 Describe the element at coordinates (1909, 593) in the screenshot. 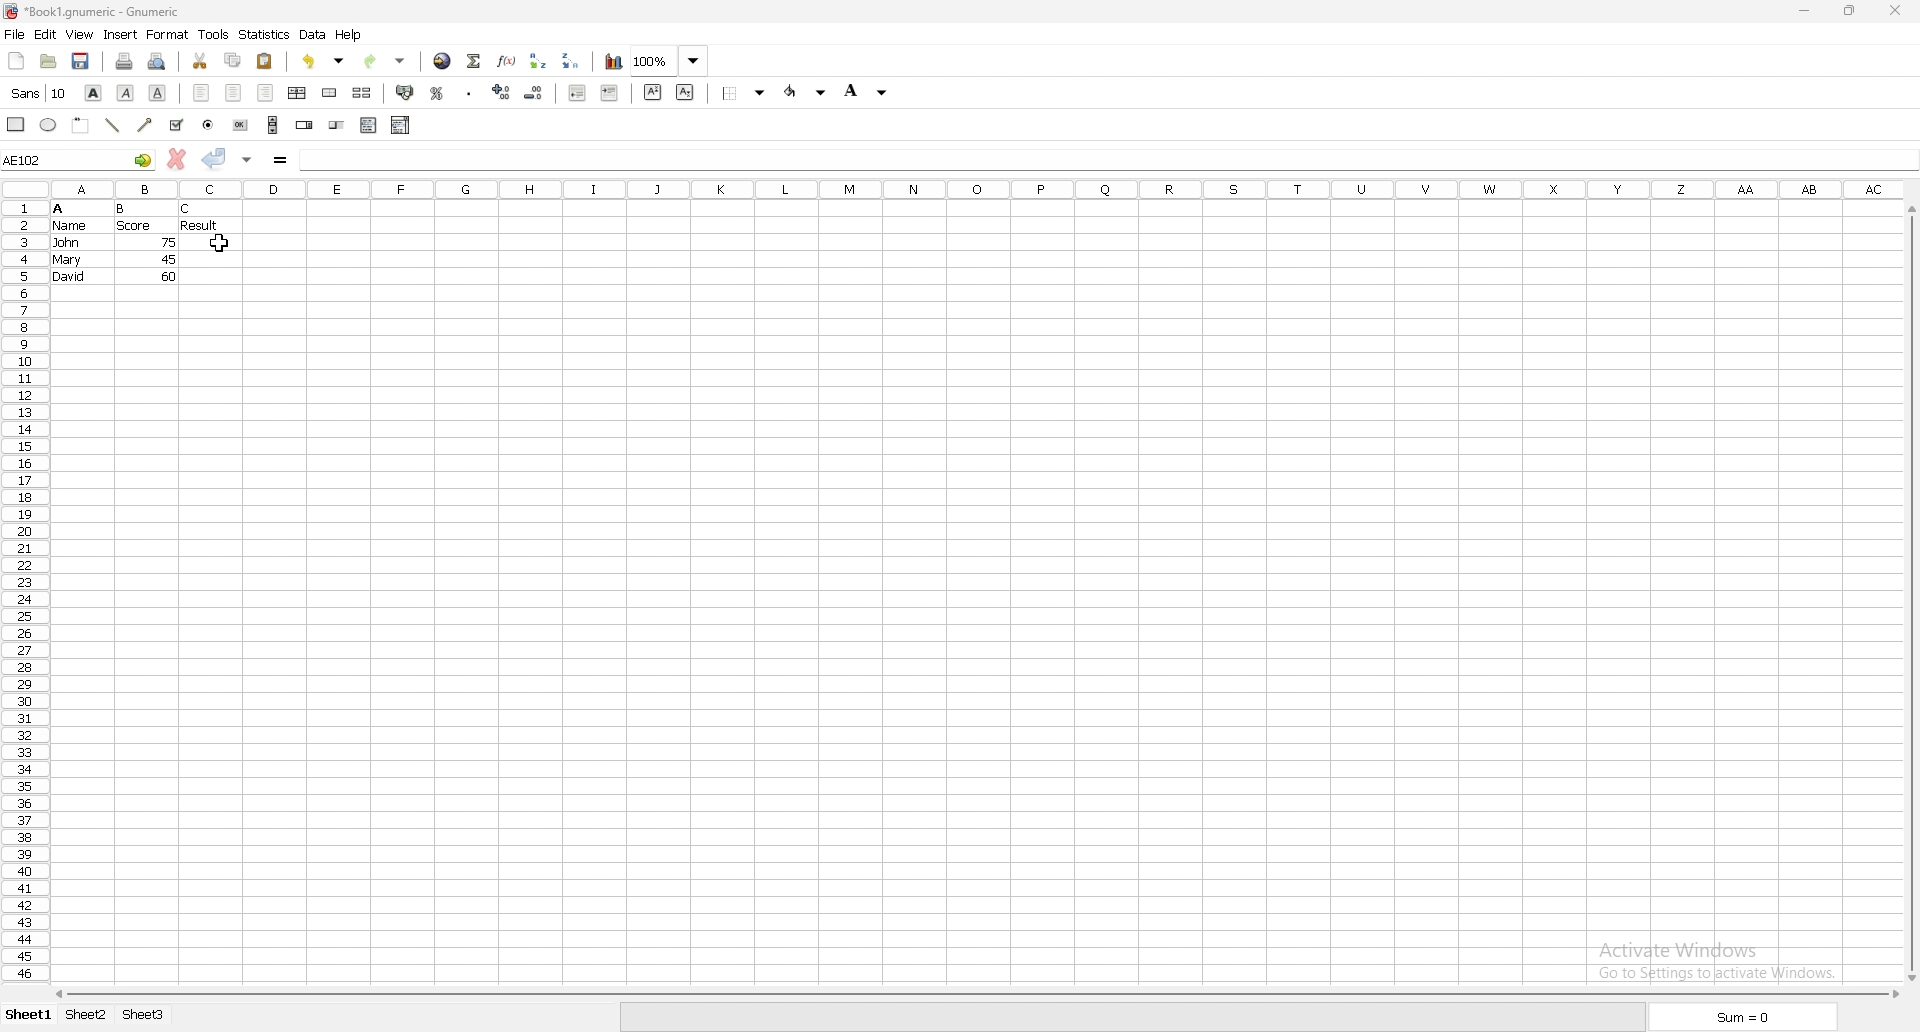

I see `scroll bar` at that location.